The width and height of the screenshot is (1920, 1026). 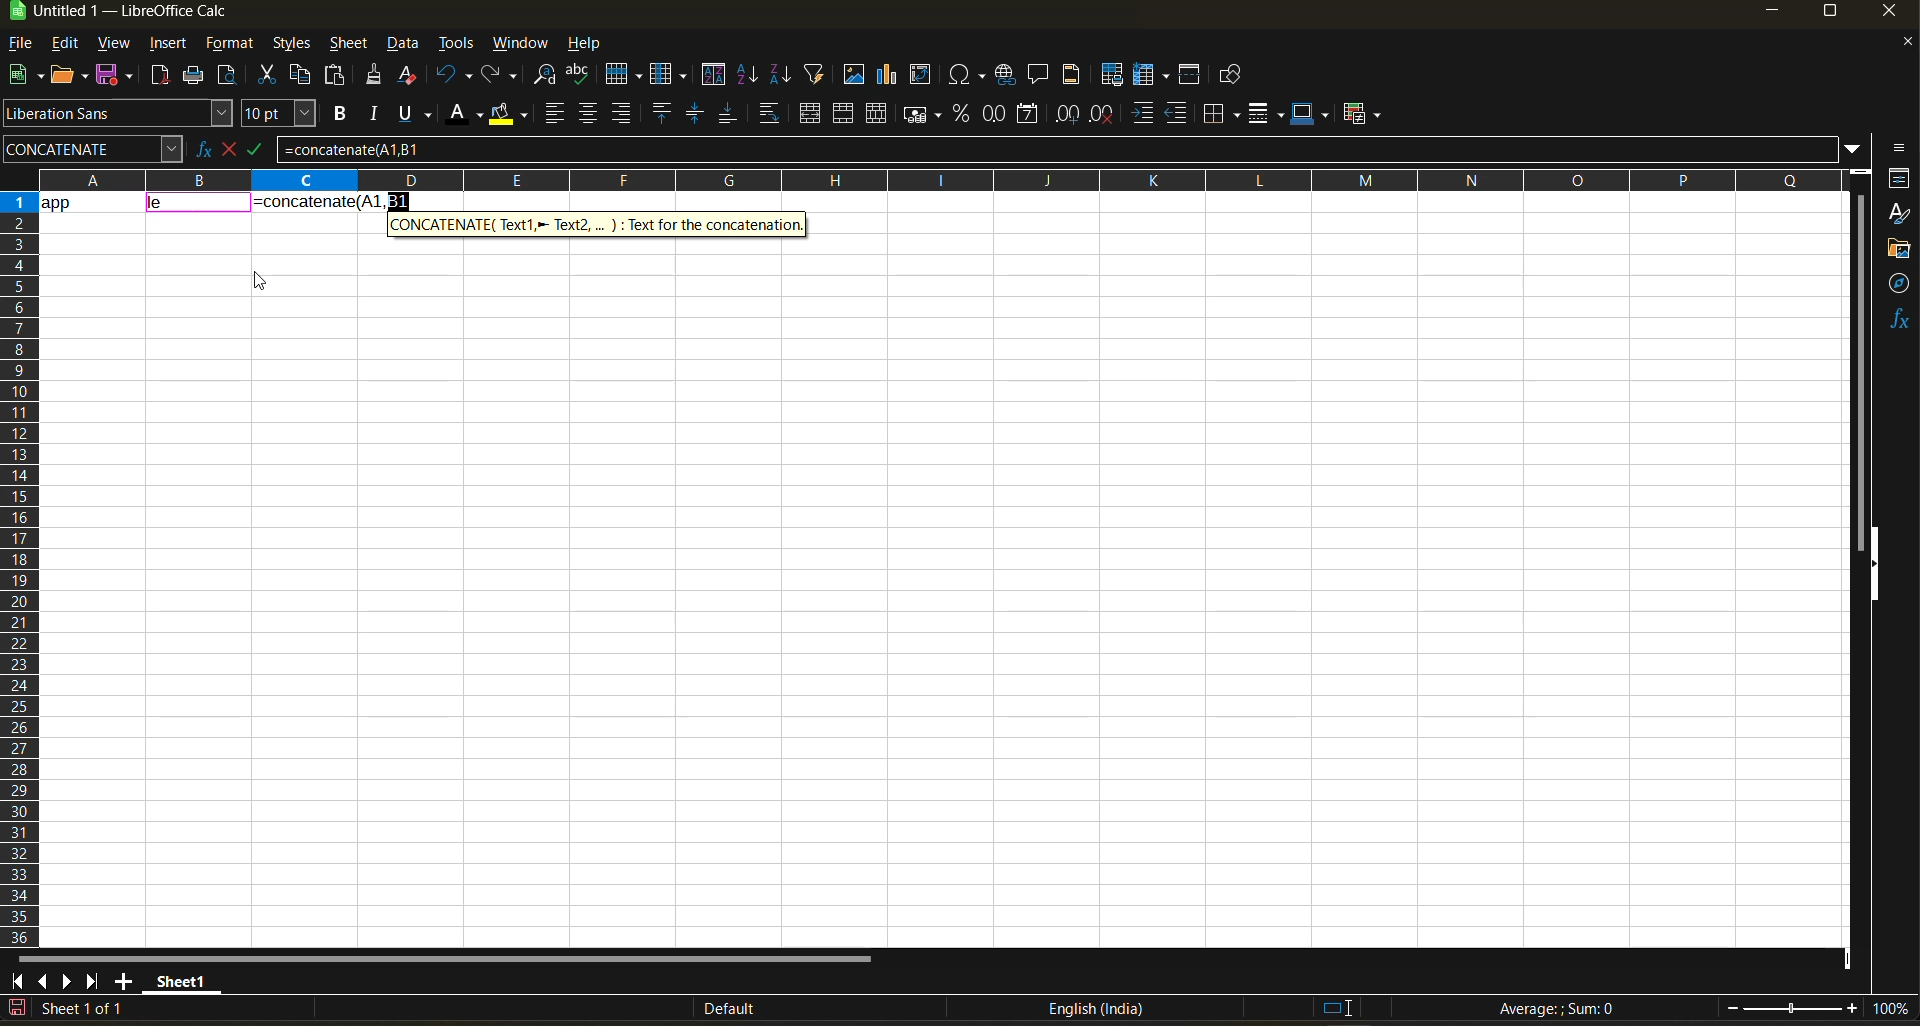 I want to click on help, so click(x=591, y=45).